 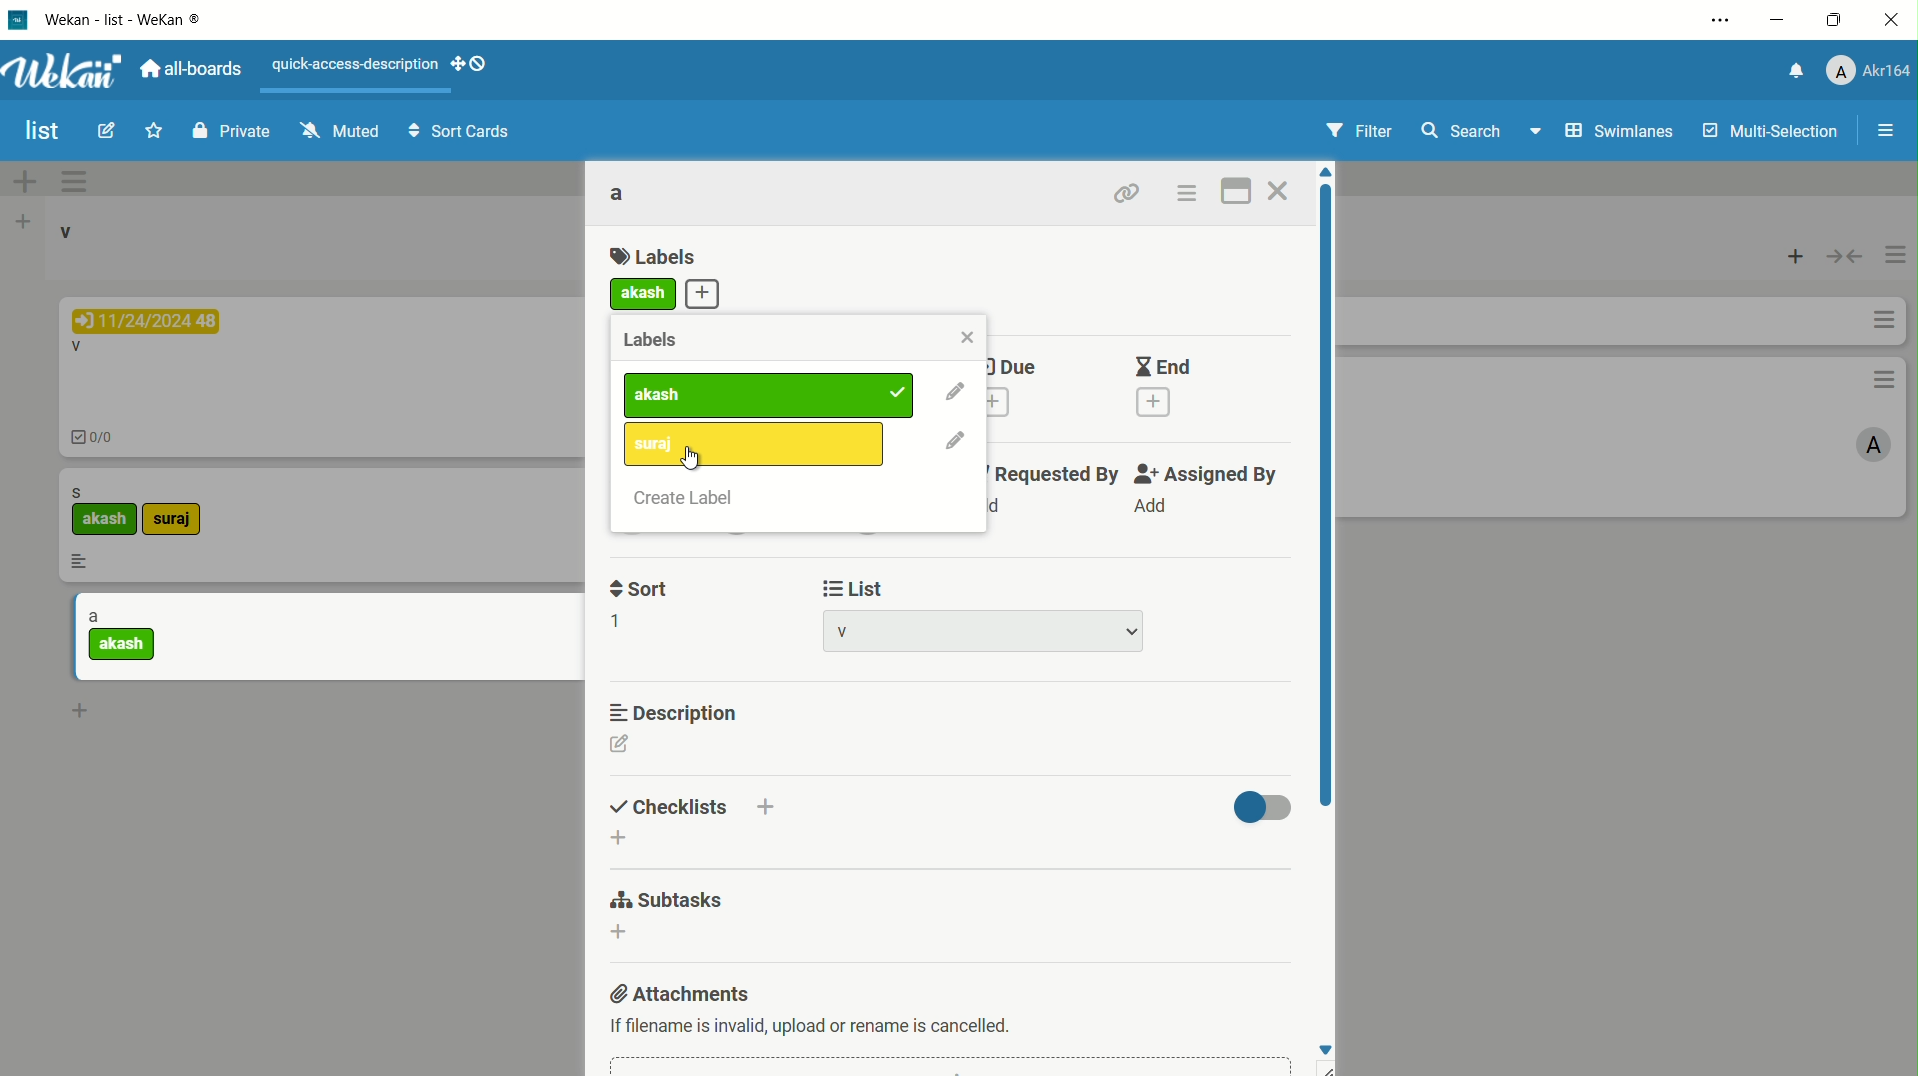 I want to click on notification, so click(x=1793, y=71).